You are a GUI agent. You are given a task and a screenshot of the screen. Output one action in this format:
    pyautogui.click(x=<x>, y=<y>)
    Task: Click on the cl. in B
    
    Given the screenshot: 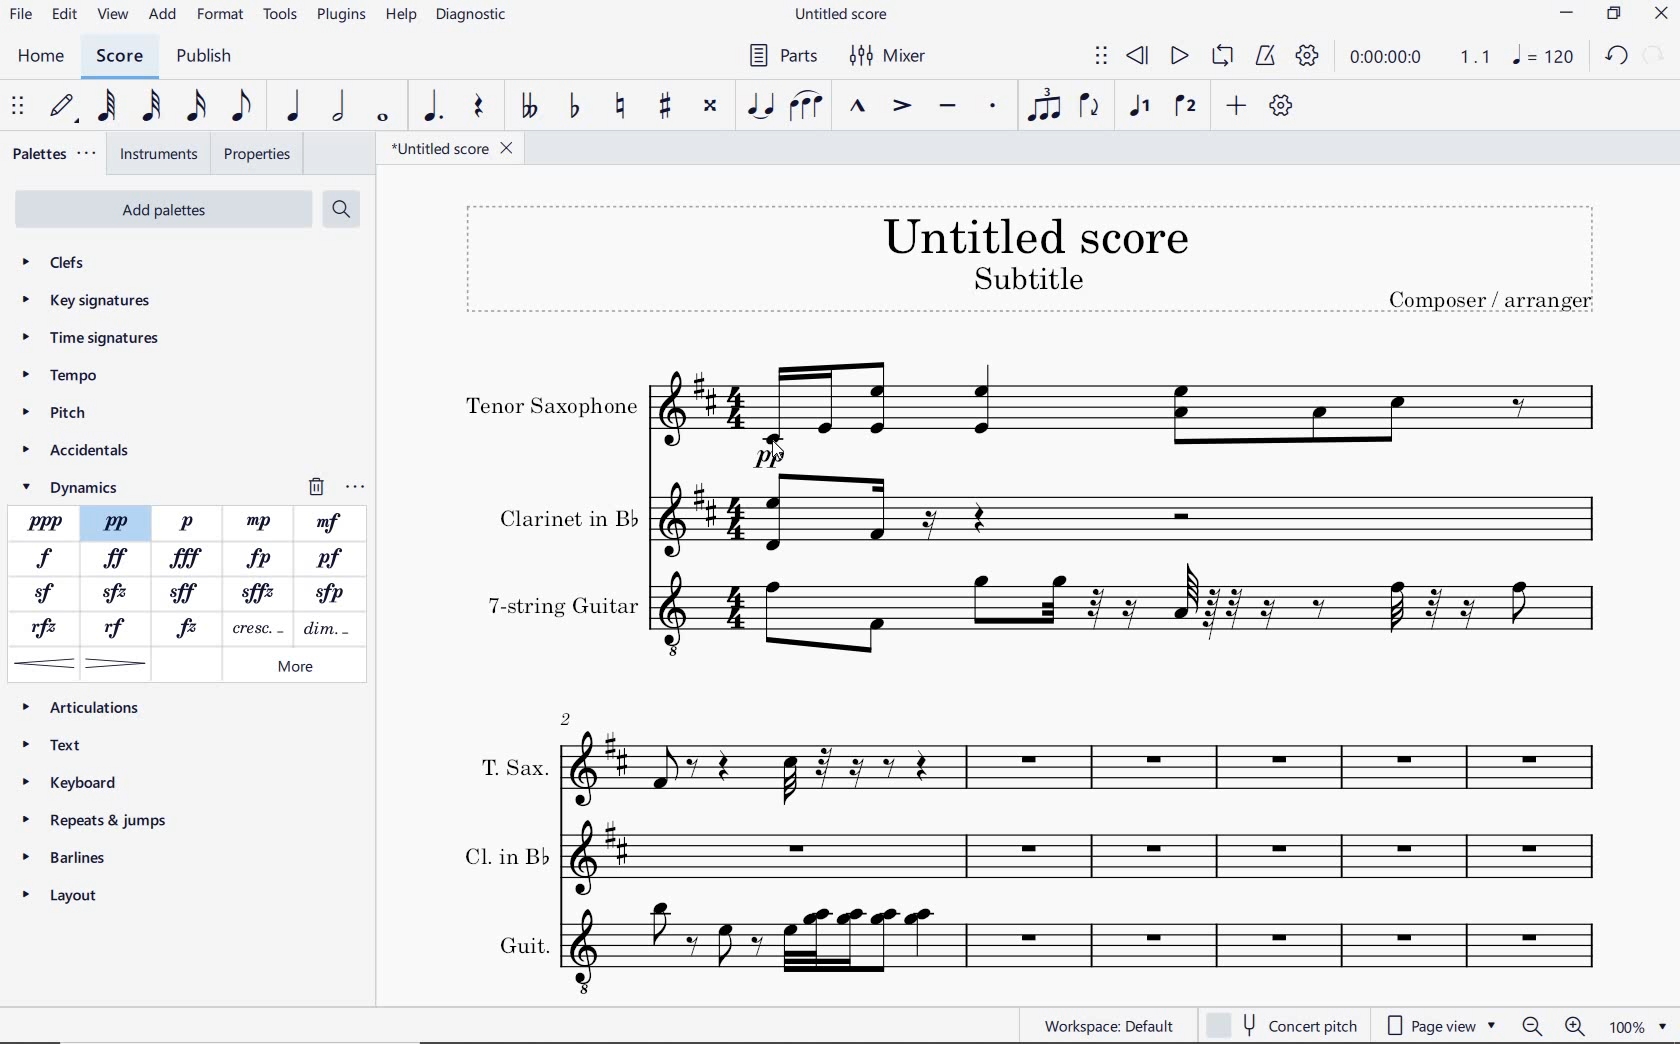 What is the action you would take?
    pyautogui.click(x=1099, y=856)
    